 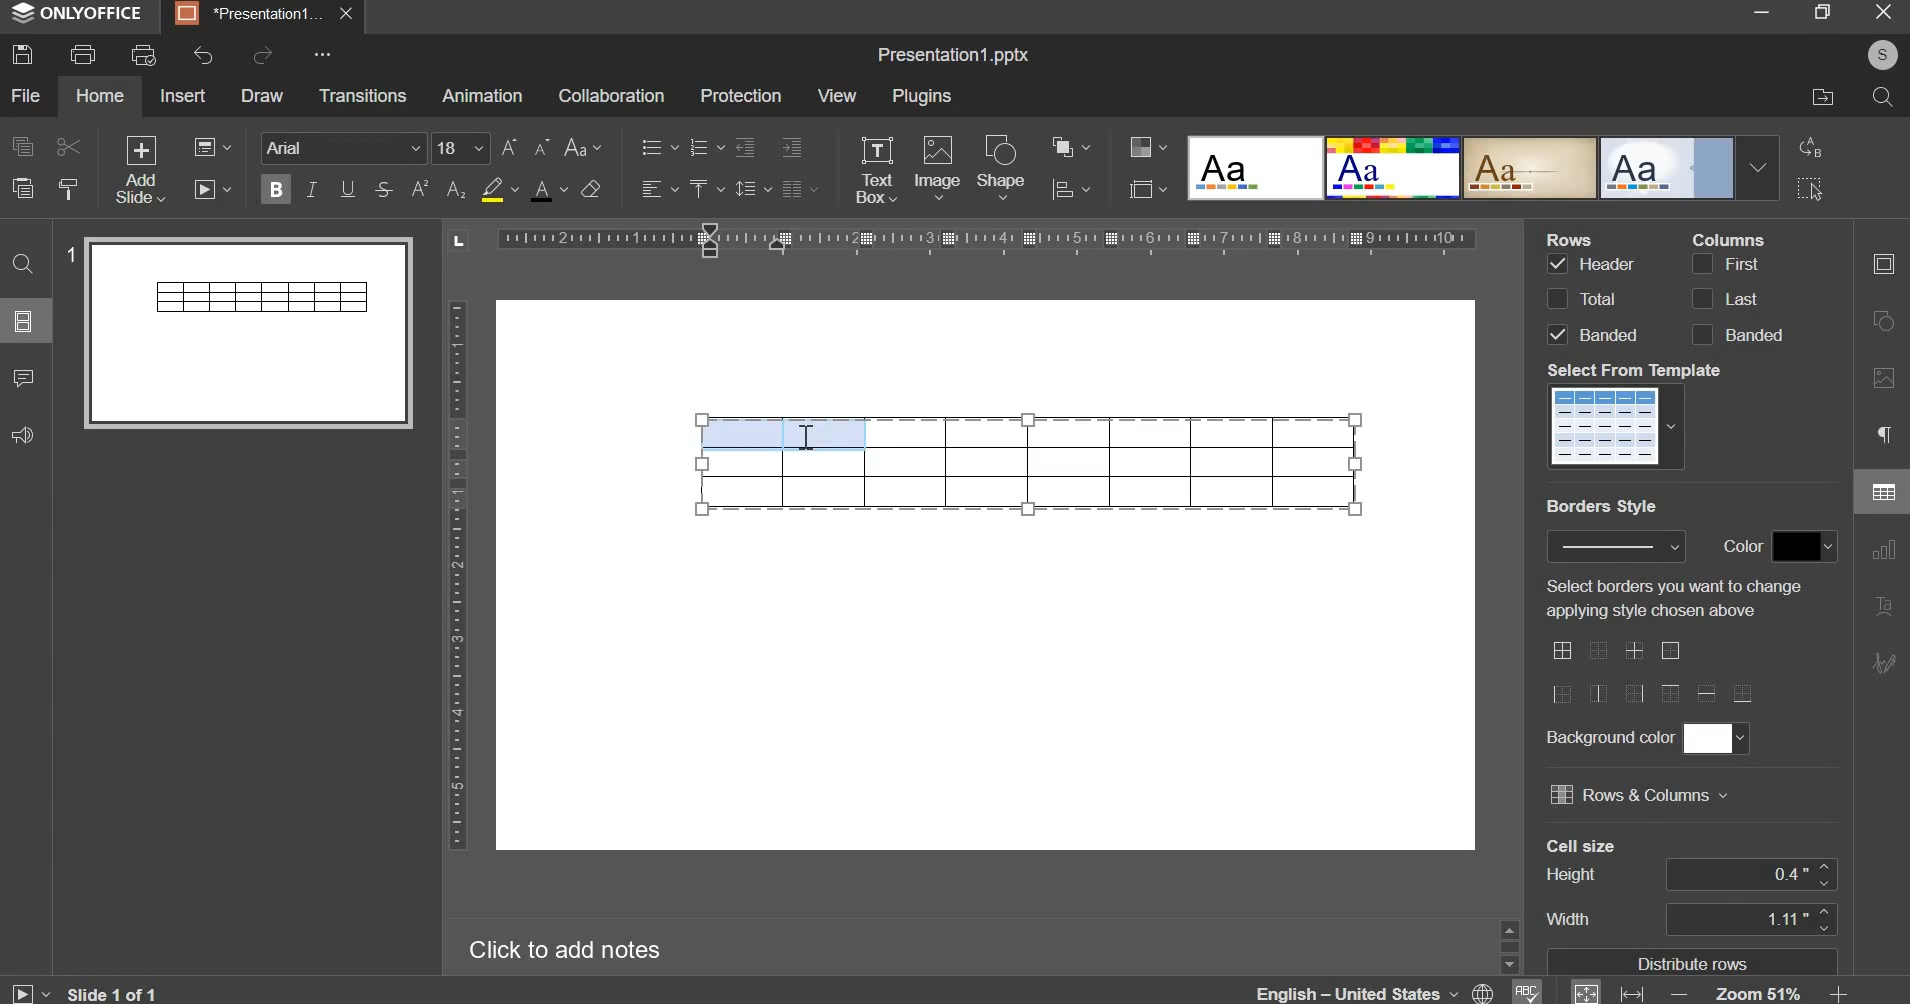 I want to click on draw, so click(x=263, y=95).